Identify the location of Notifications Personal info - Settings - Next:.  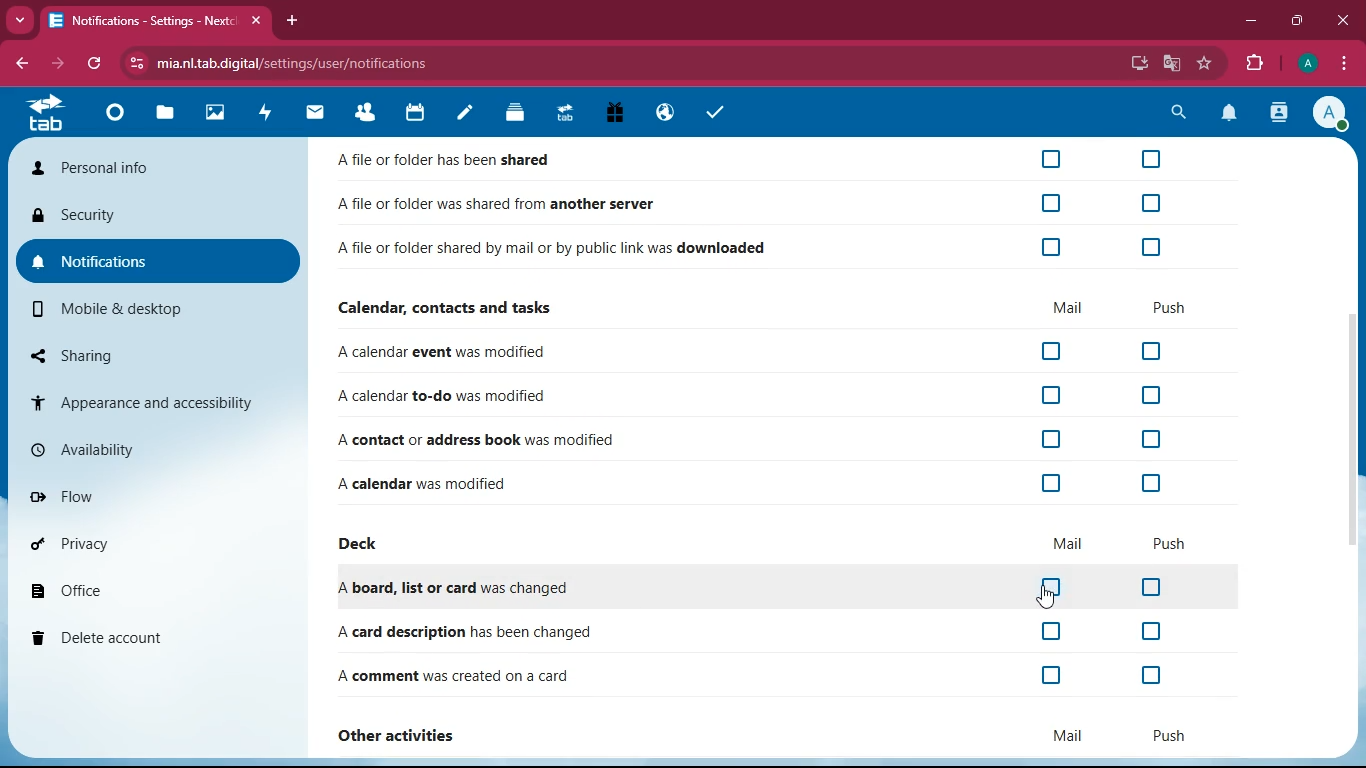
(140, 21).